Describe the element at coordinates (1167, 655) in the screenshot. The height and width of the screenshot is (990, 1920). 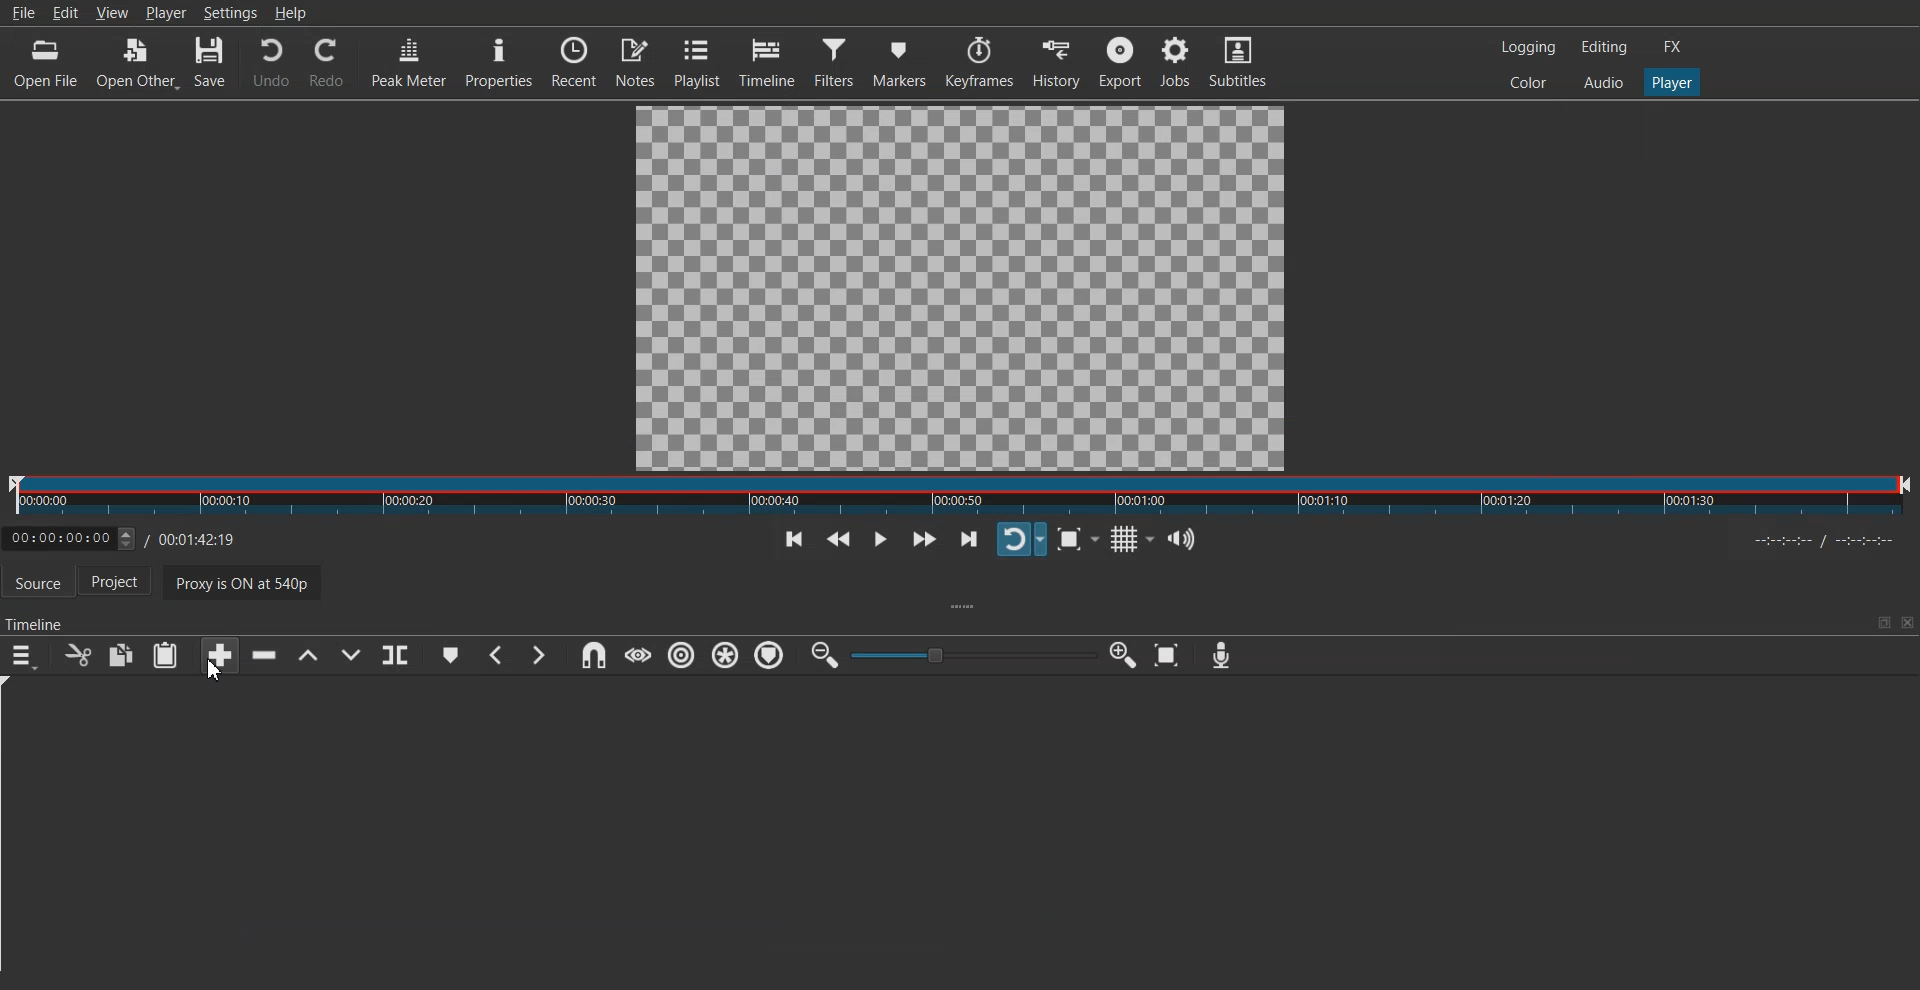
I see `Zoom timeline to Fit` at that location.